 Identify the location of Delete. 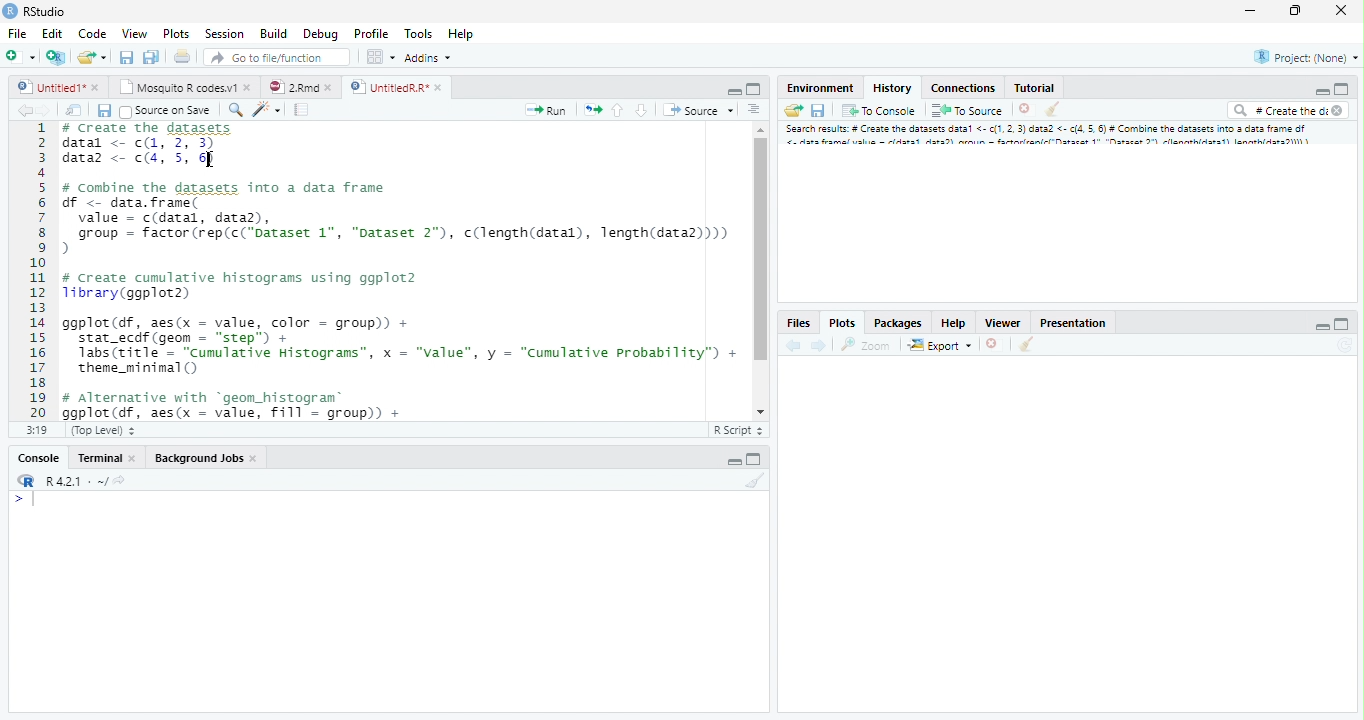
(1025, 109).